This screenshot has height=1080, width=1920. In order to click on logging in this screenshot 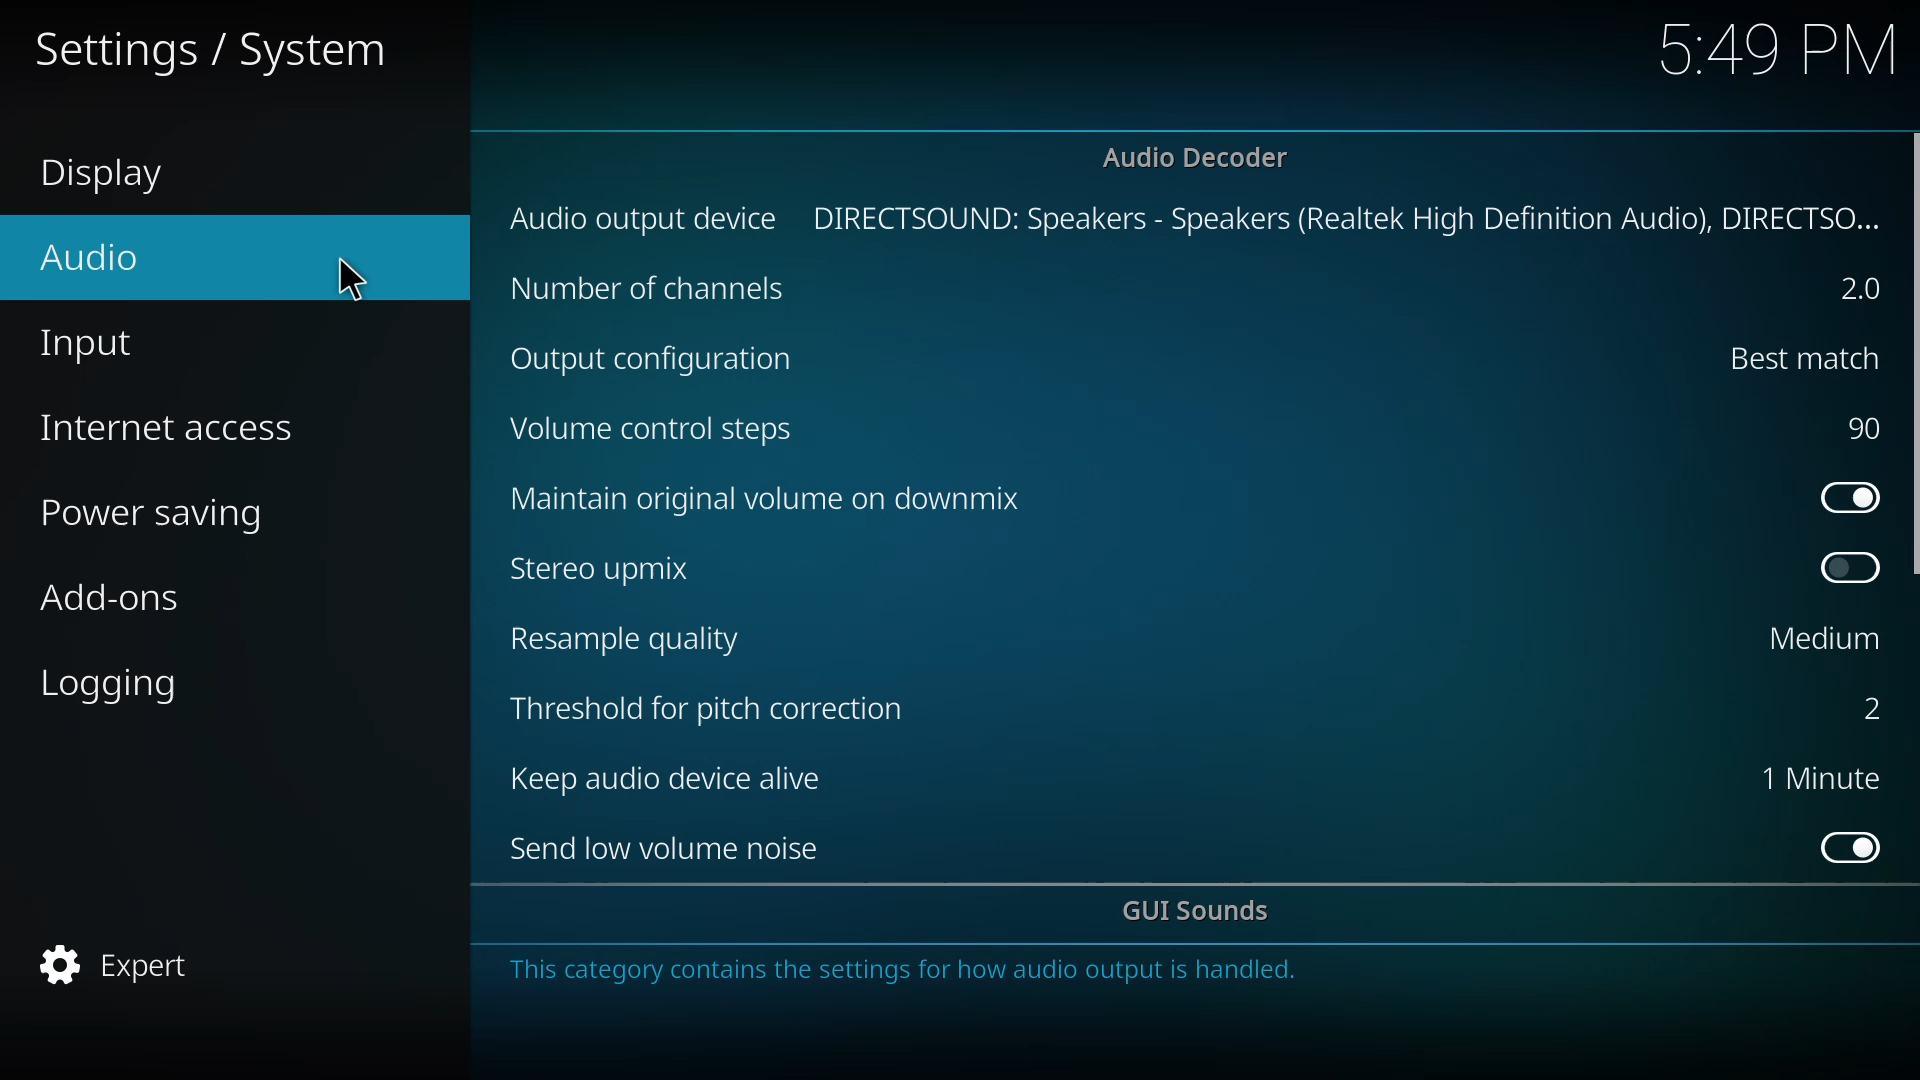, I will do `click(122, 683)`.